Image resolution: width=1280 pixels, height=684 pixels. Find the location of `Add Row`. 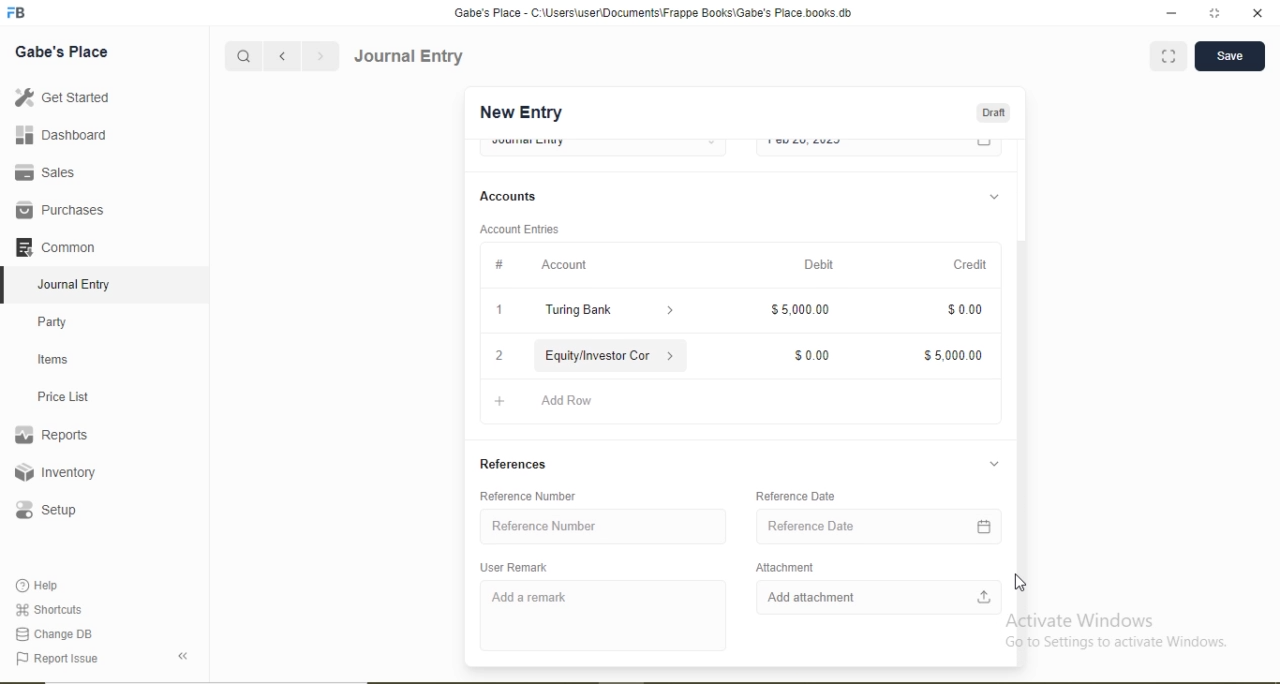

Add Row is located at coordinates (570, 401).